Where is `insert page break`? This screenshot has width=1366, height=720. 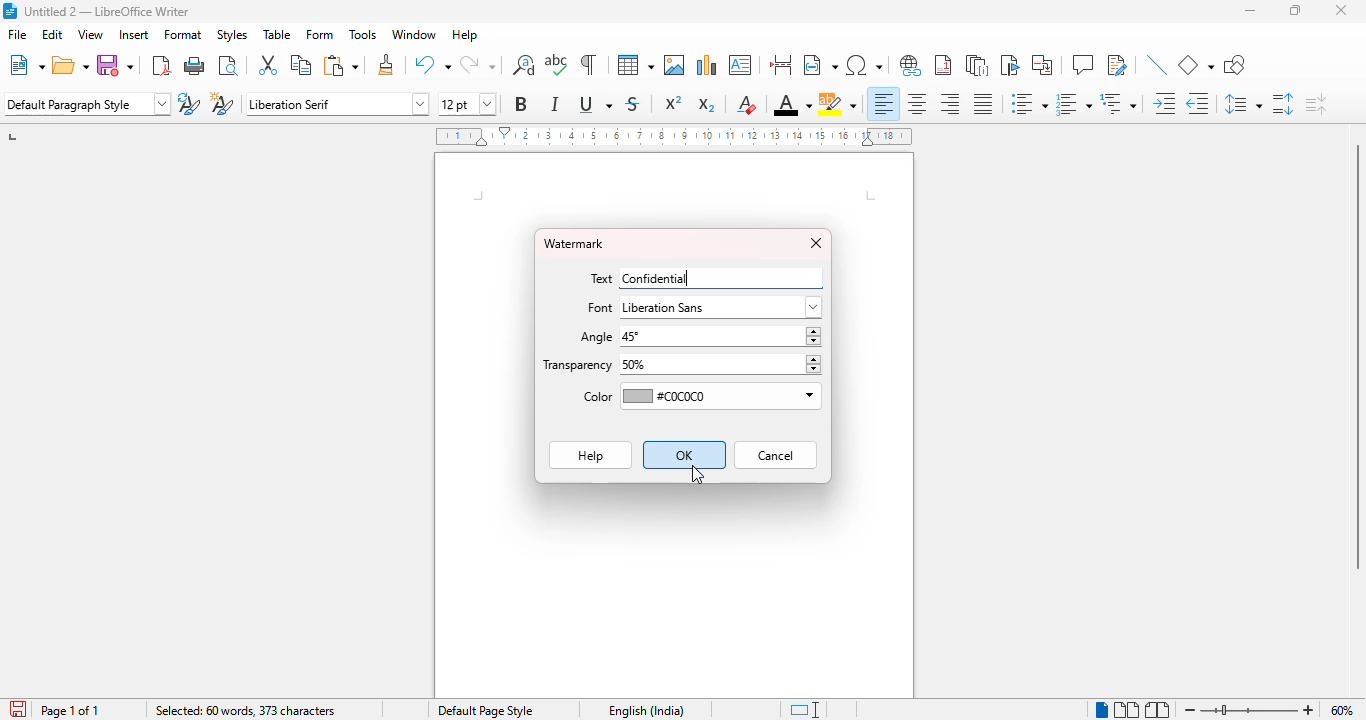
insert page break is located at coordinates (780, 65).